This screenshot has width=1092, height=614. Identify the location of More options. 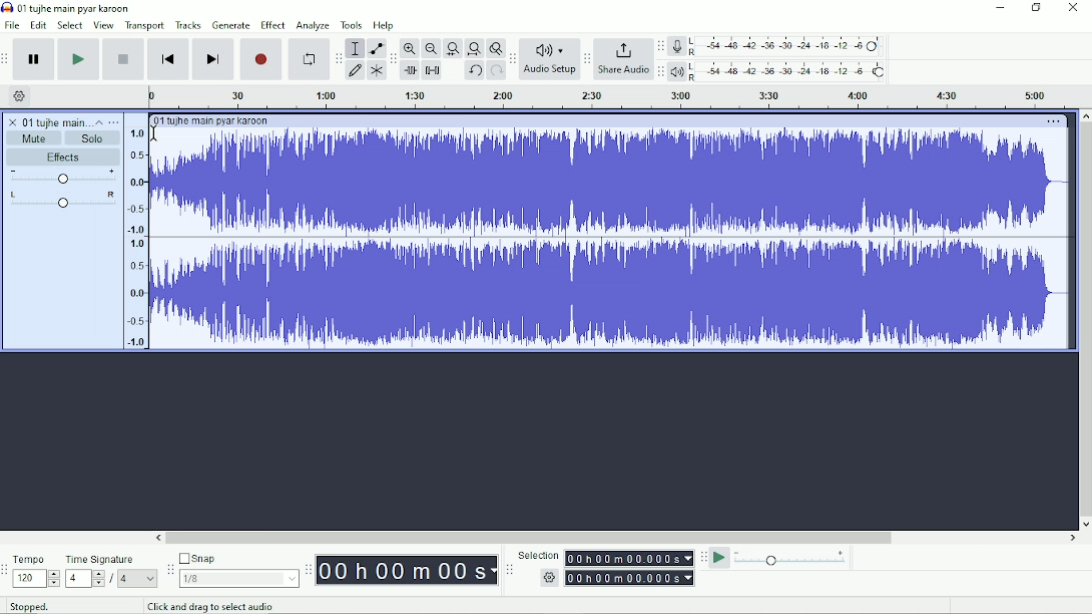
(1054, 122).